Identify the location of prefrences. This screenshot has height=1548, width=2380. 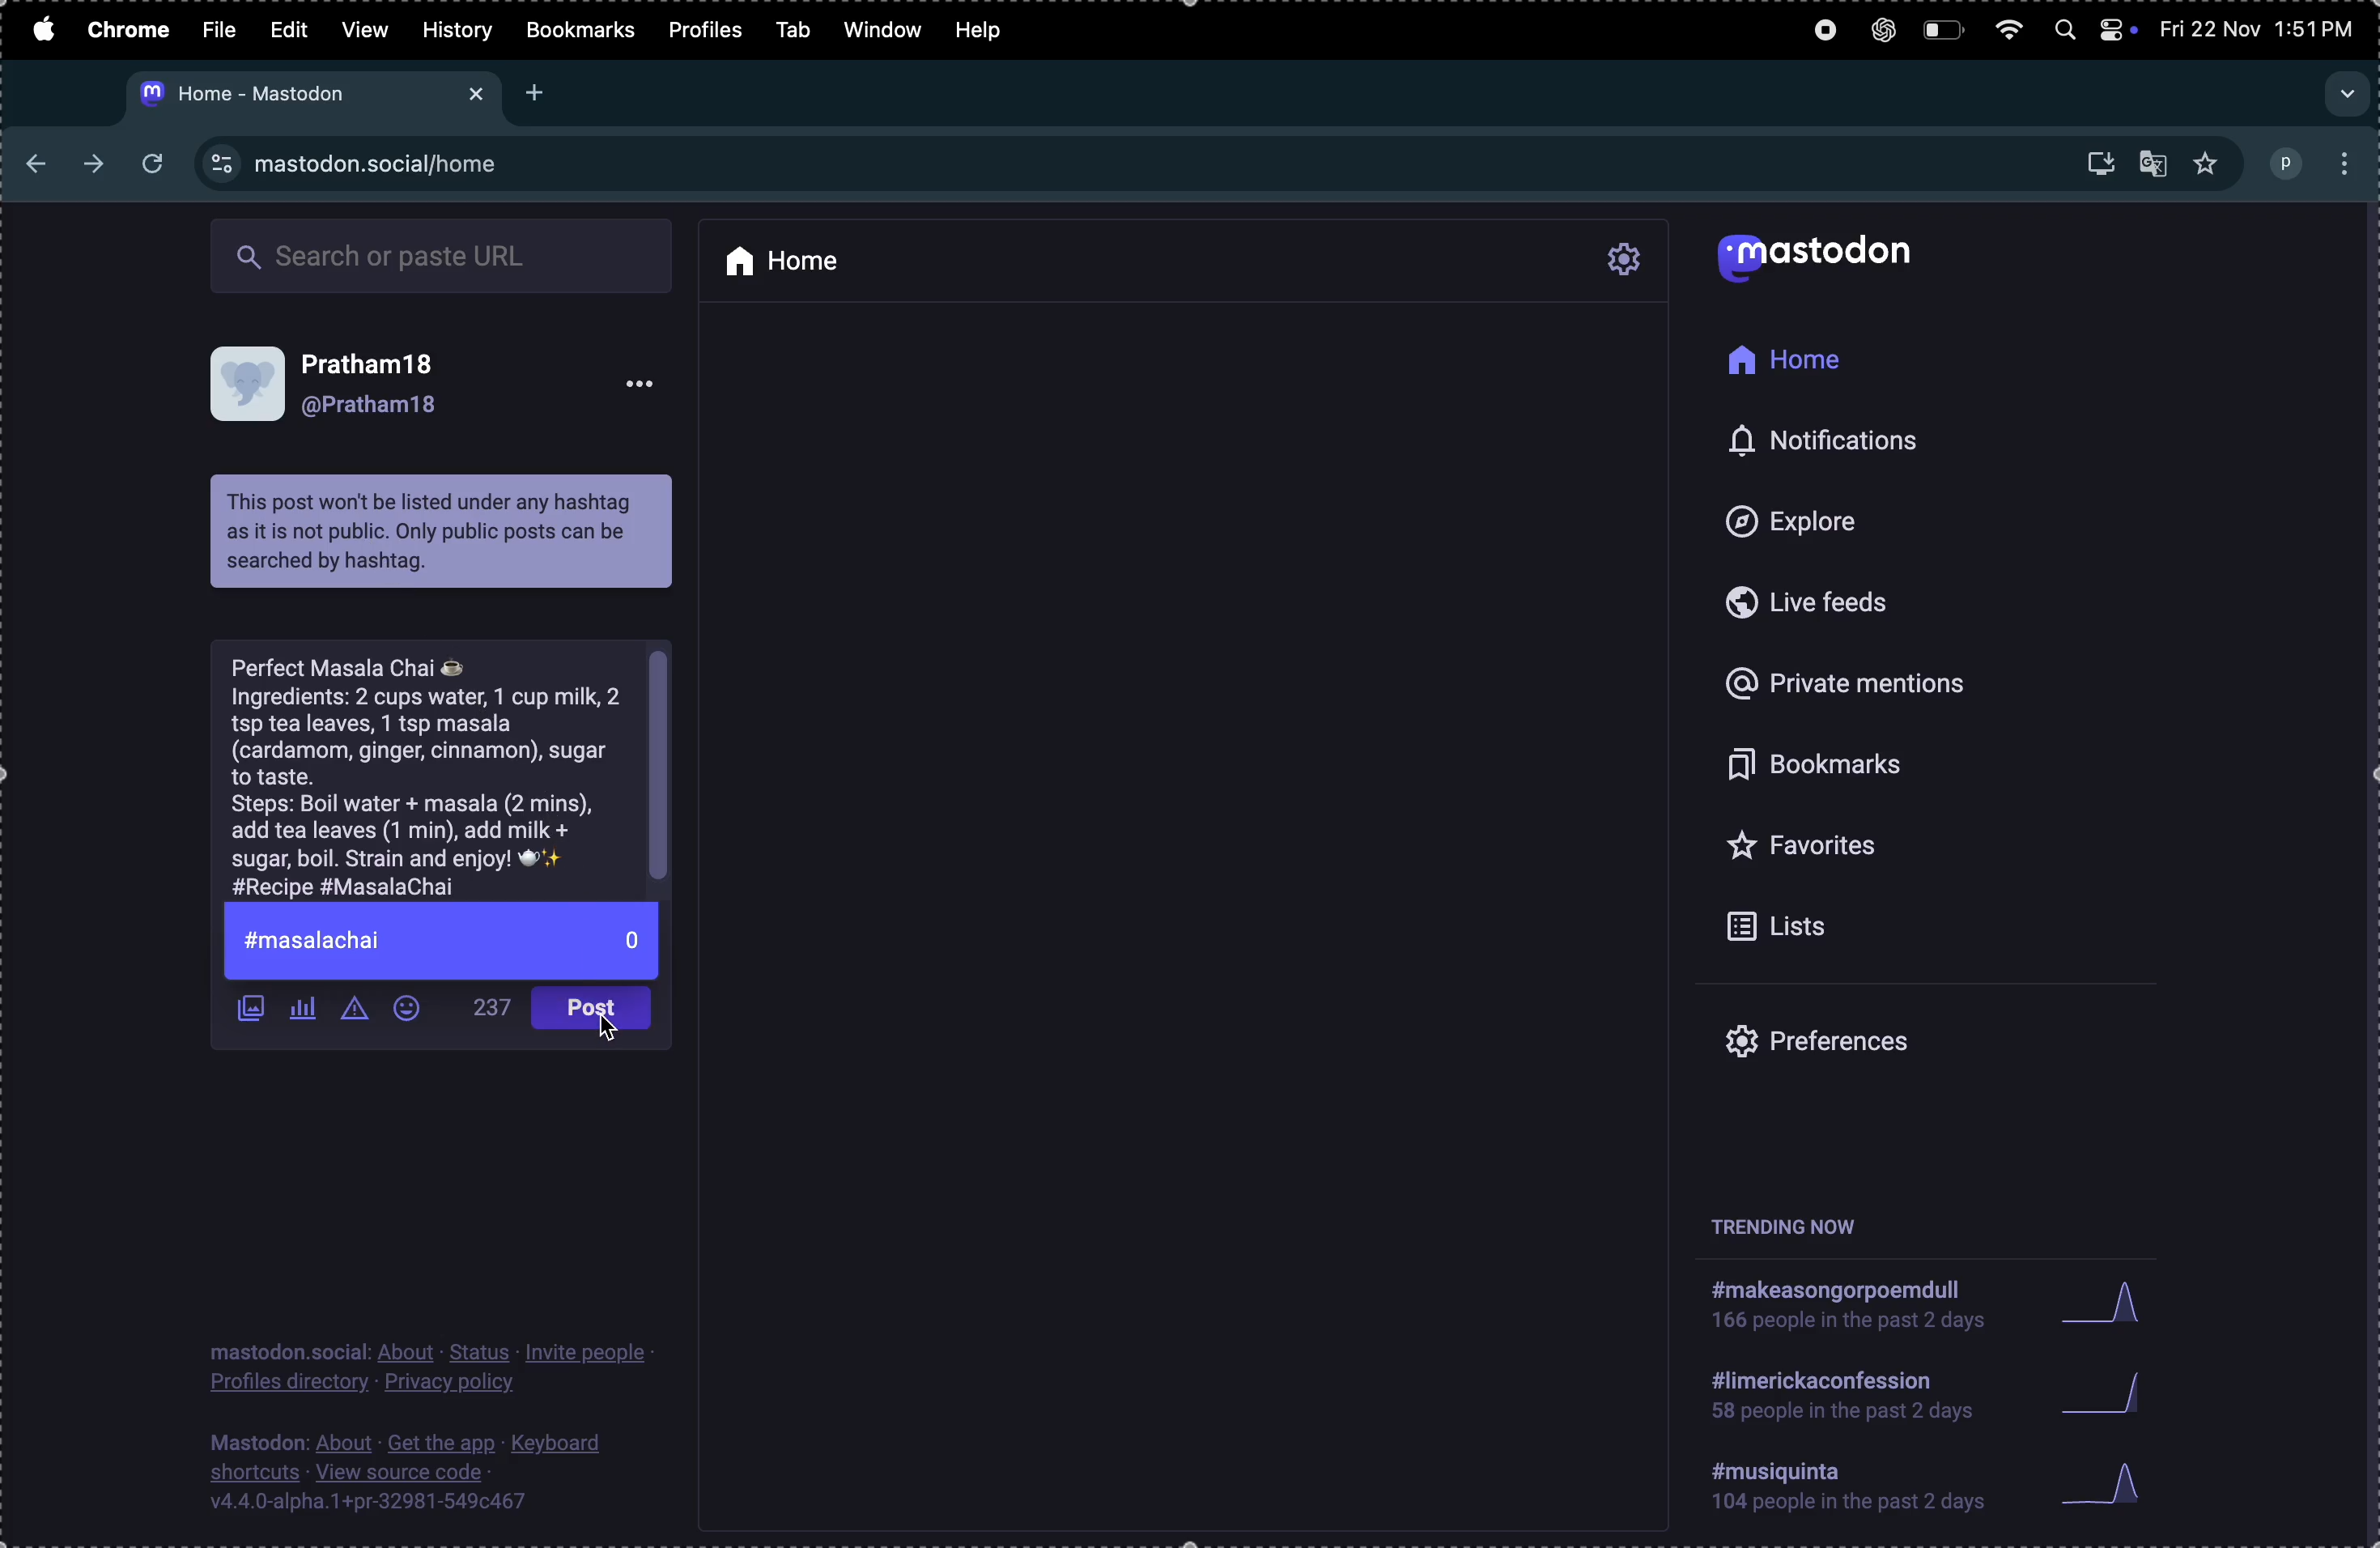
(1857, 1040).